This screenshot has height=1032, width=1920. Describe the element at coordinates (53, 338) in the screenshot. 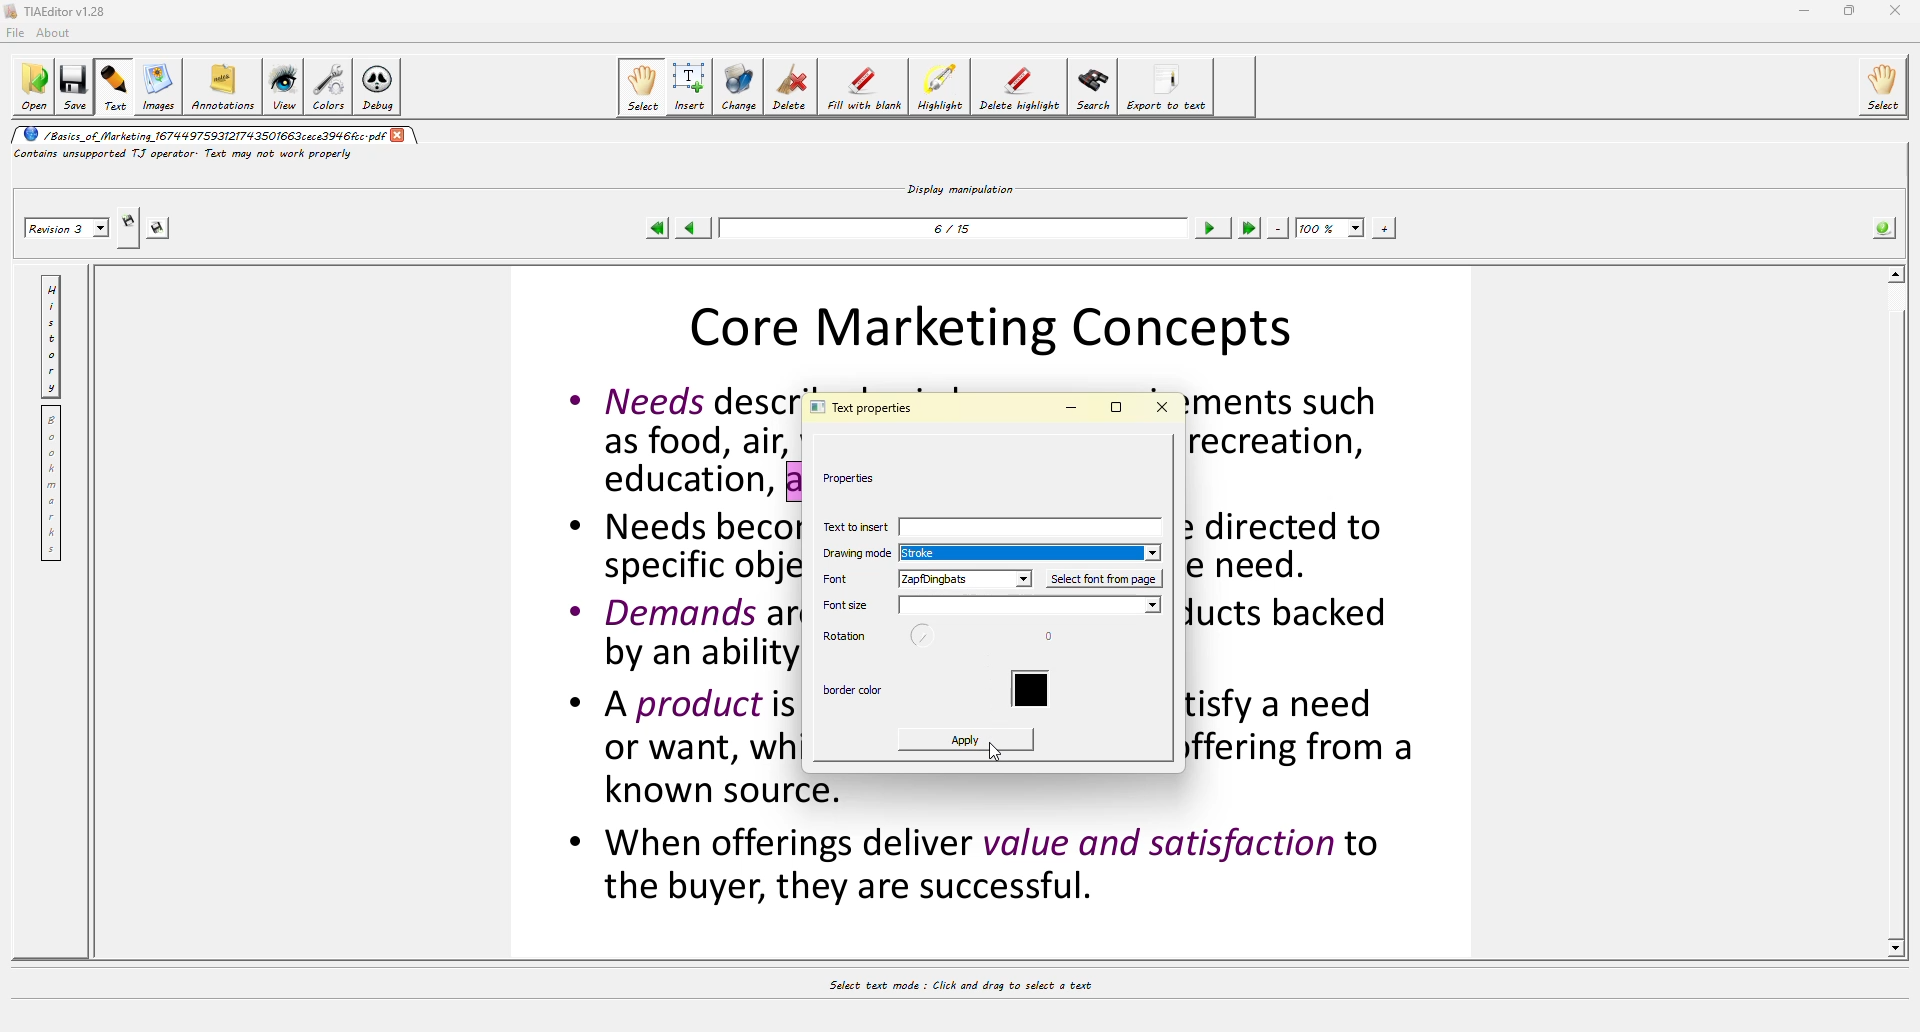

I see `history` at that location.